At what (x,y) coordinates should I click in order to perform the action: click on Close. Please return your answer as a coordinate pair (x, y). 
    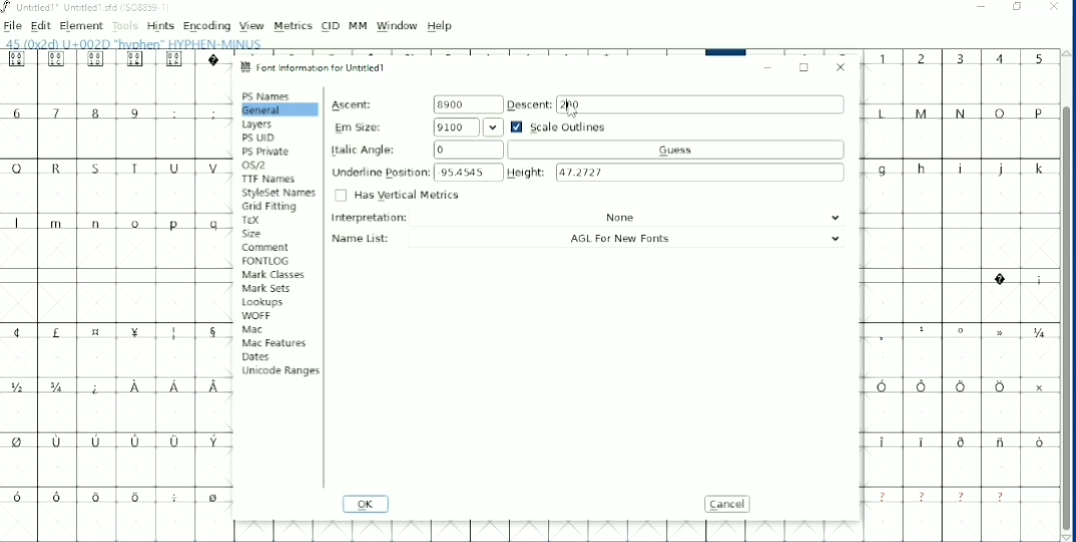
    Looking at the image, I should click on (841, 65).